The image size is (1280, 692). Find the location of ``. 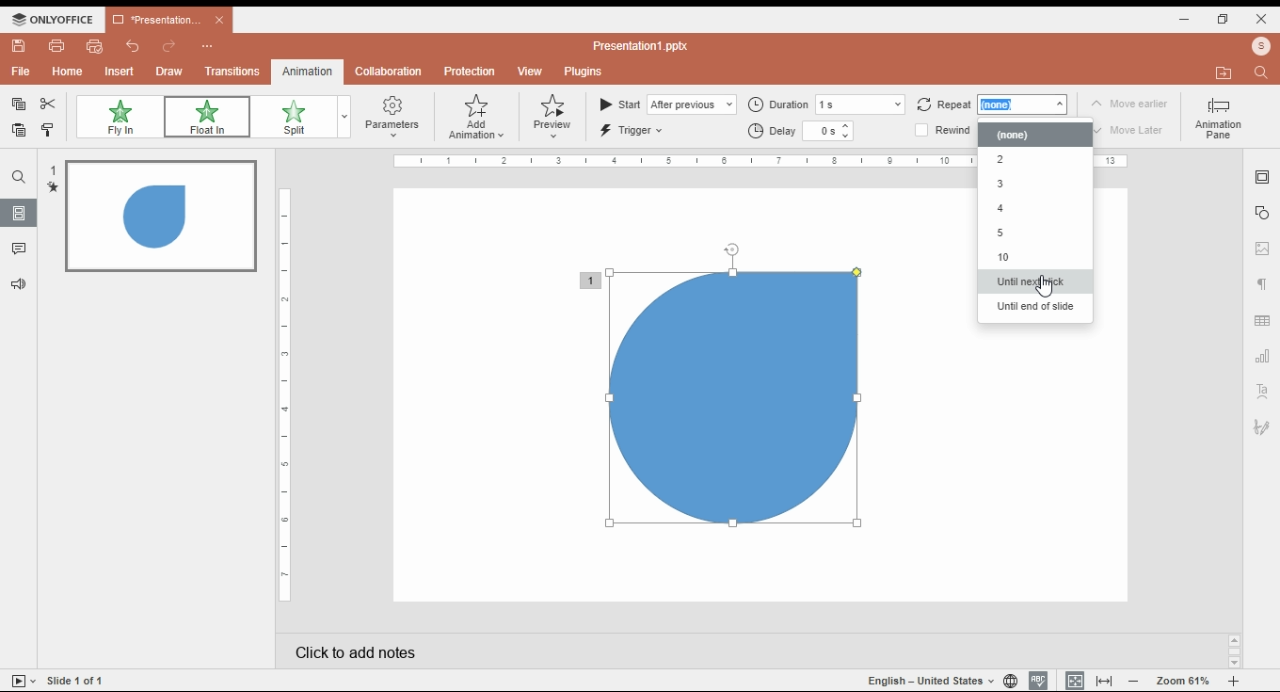

 is located at coordinates (1262, 430).